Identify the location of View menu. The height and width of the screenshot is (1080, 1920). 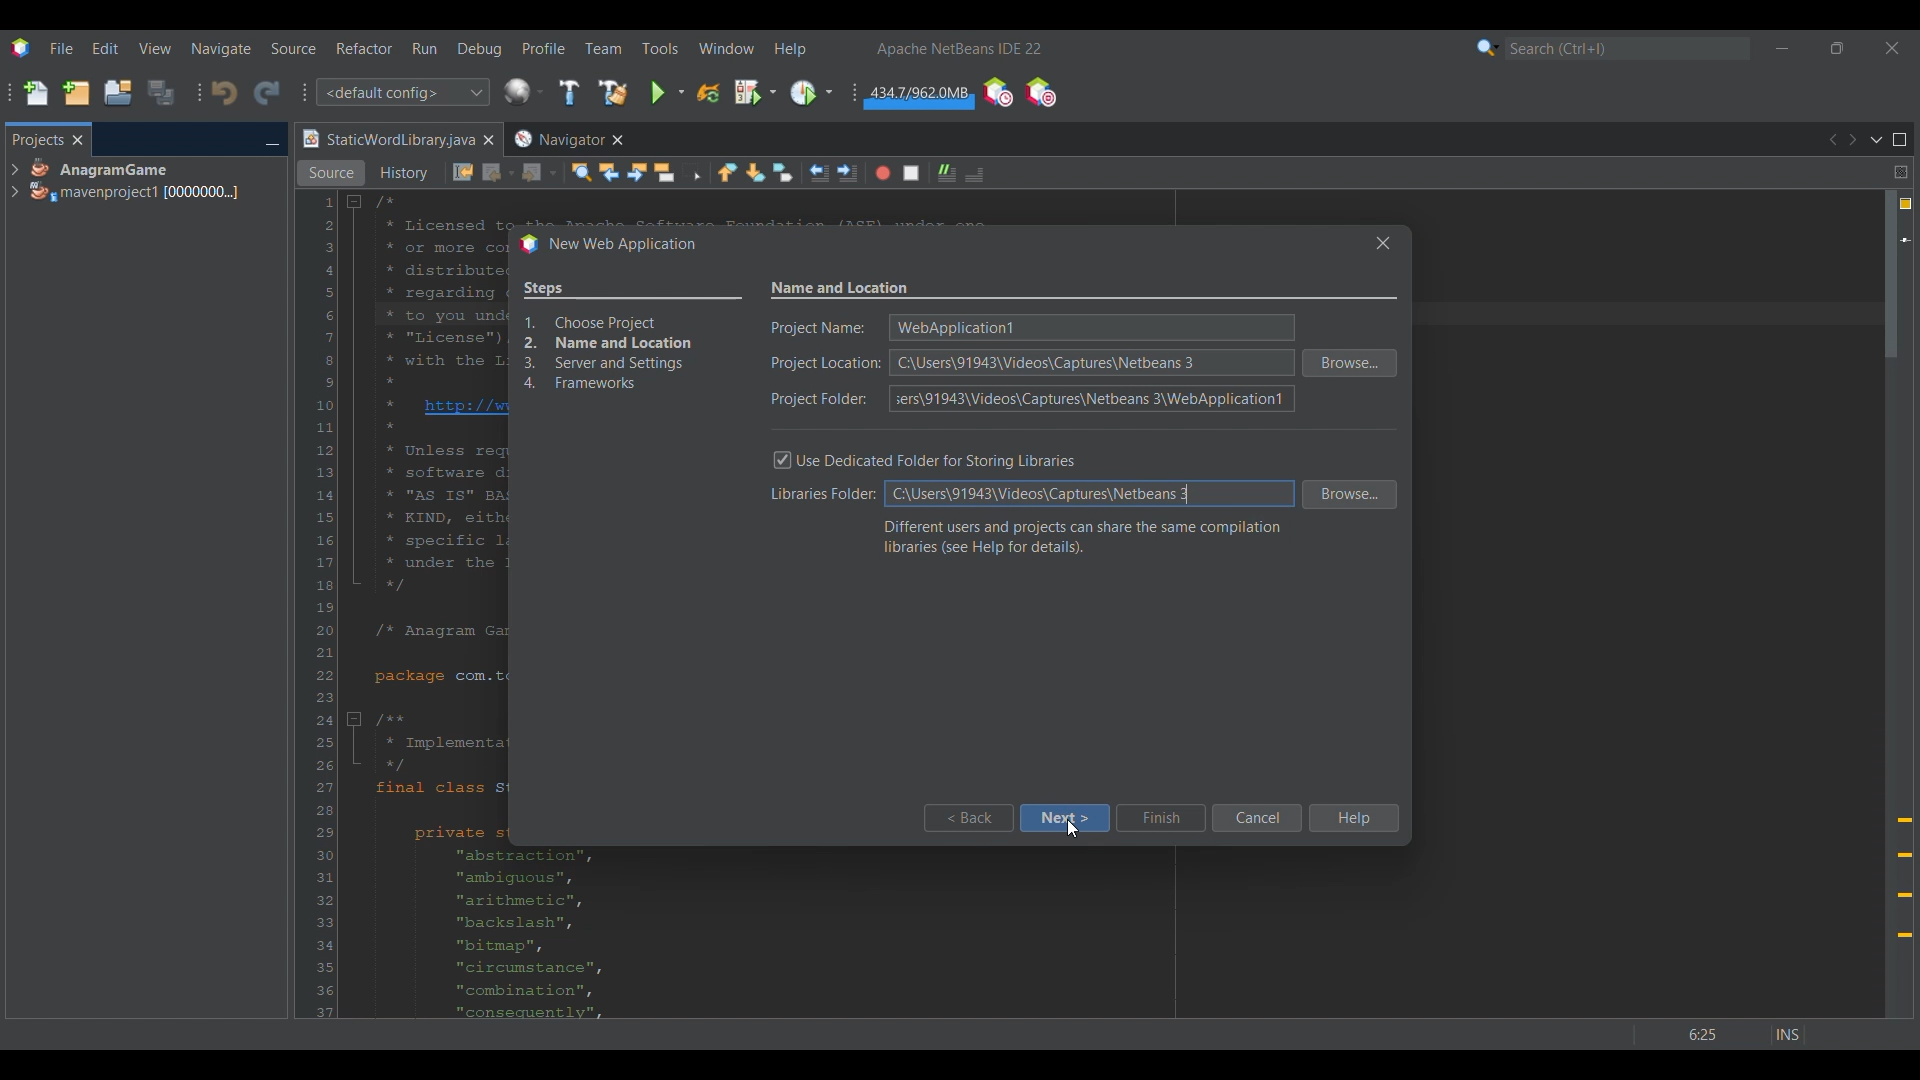
(155, 48).